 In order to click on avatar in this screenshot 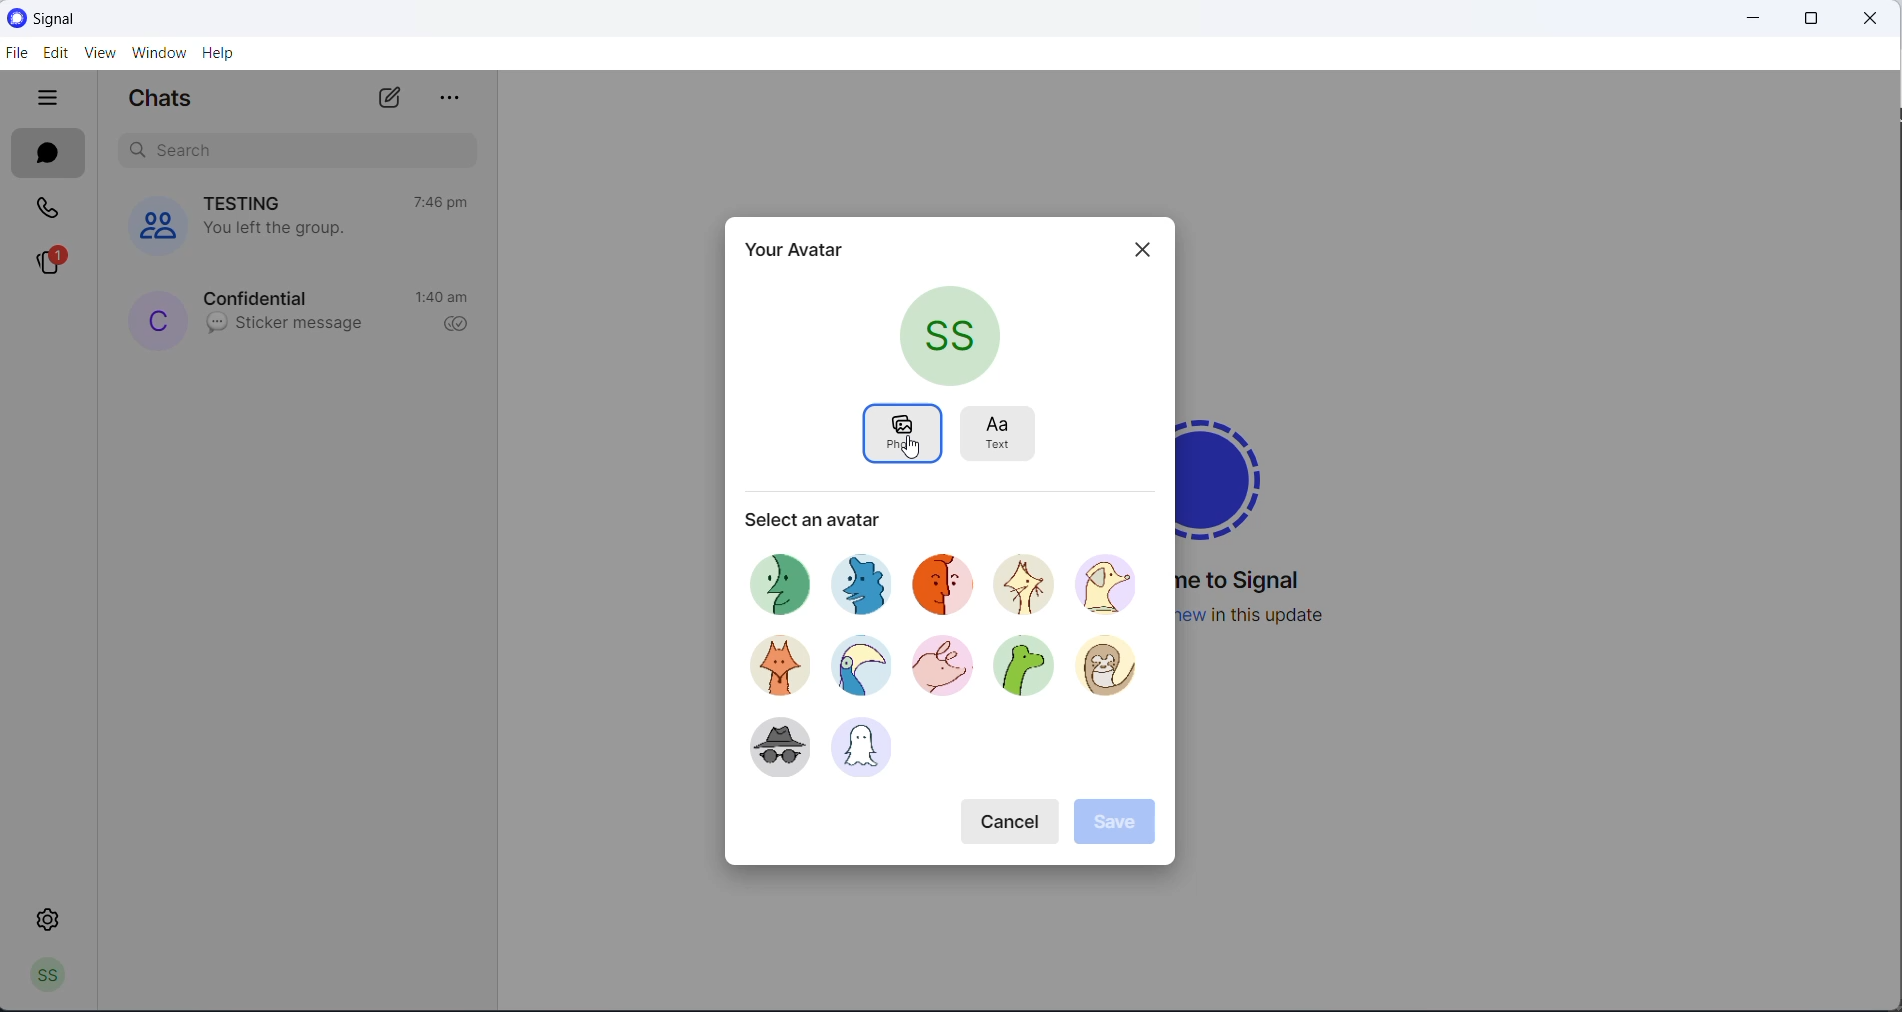, I will do `click(780, 578)`.